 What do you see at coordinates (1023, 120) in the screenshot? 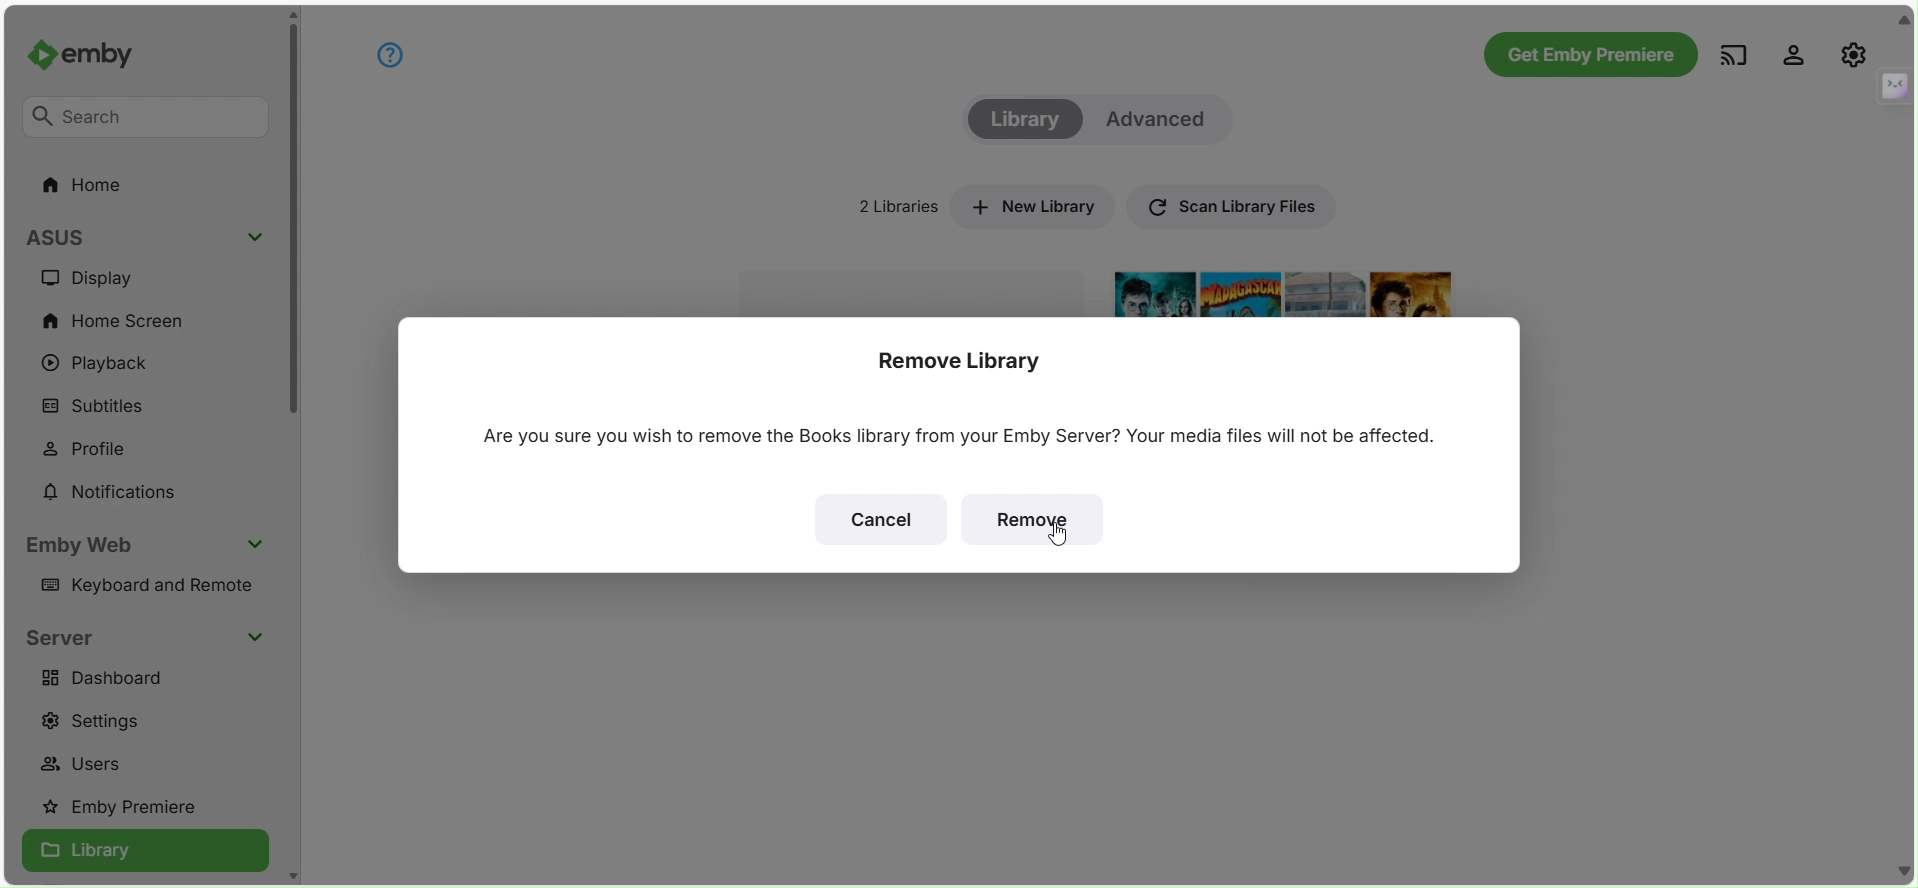
I see `Library` at bounding box center [1023, 120].